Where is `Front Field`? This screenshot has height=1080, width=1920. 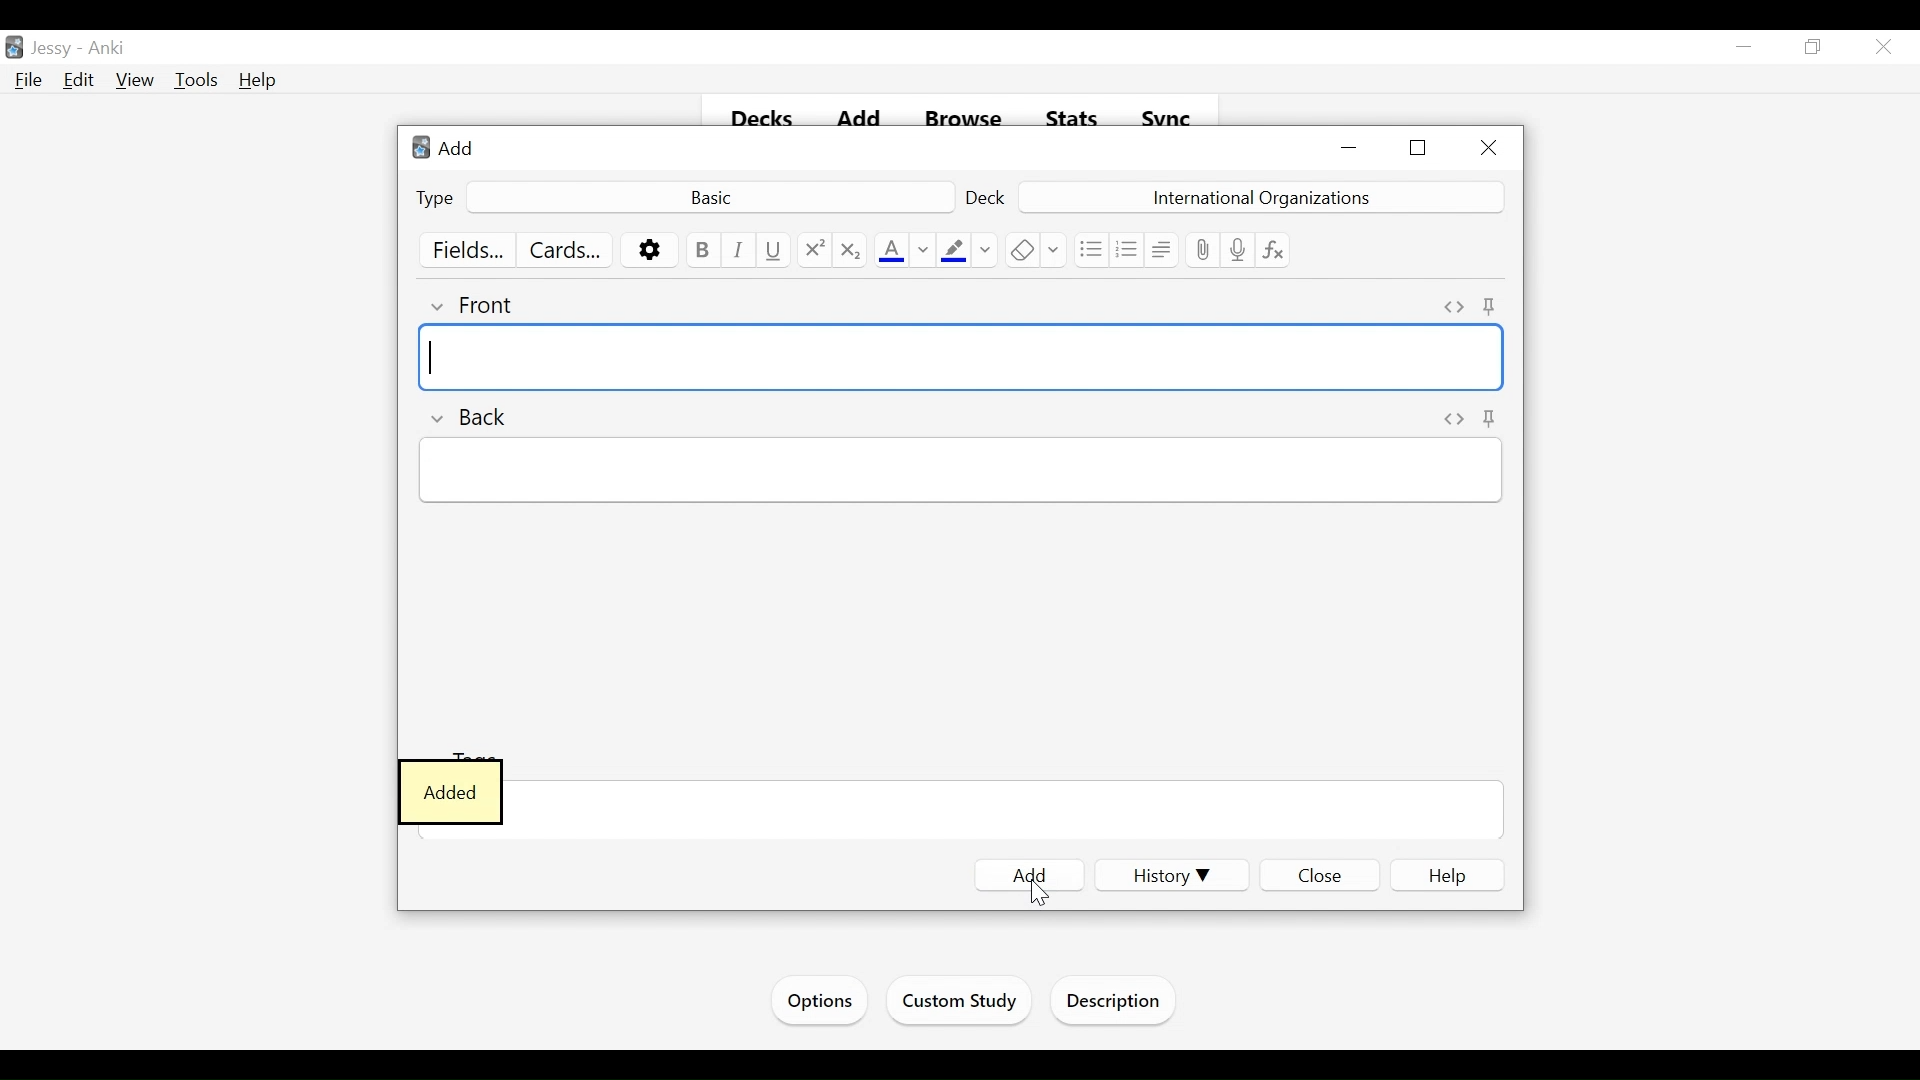 Front Field is located at coordinates (962, 358).